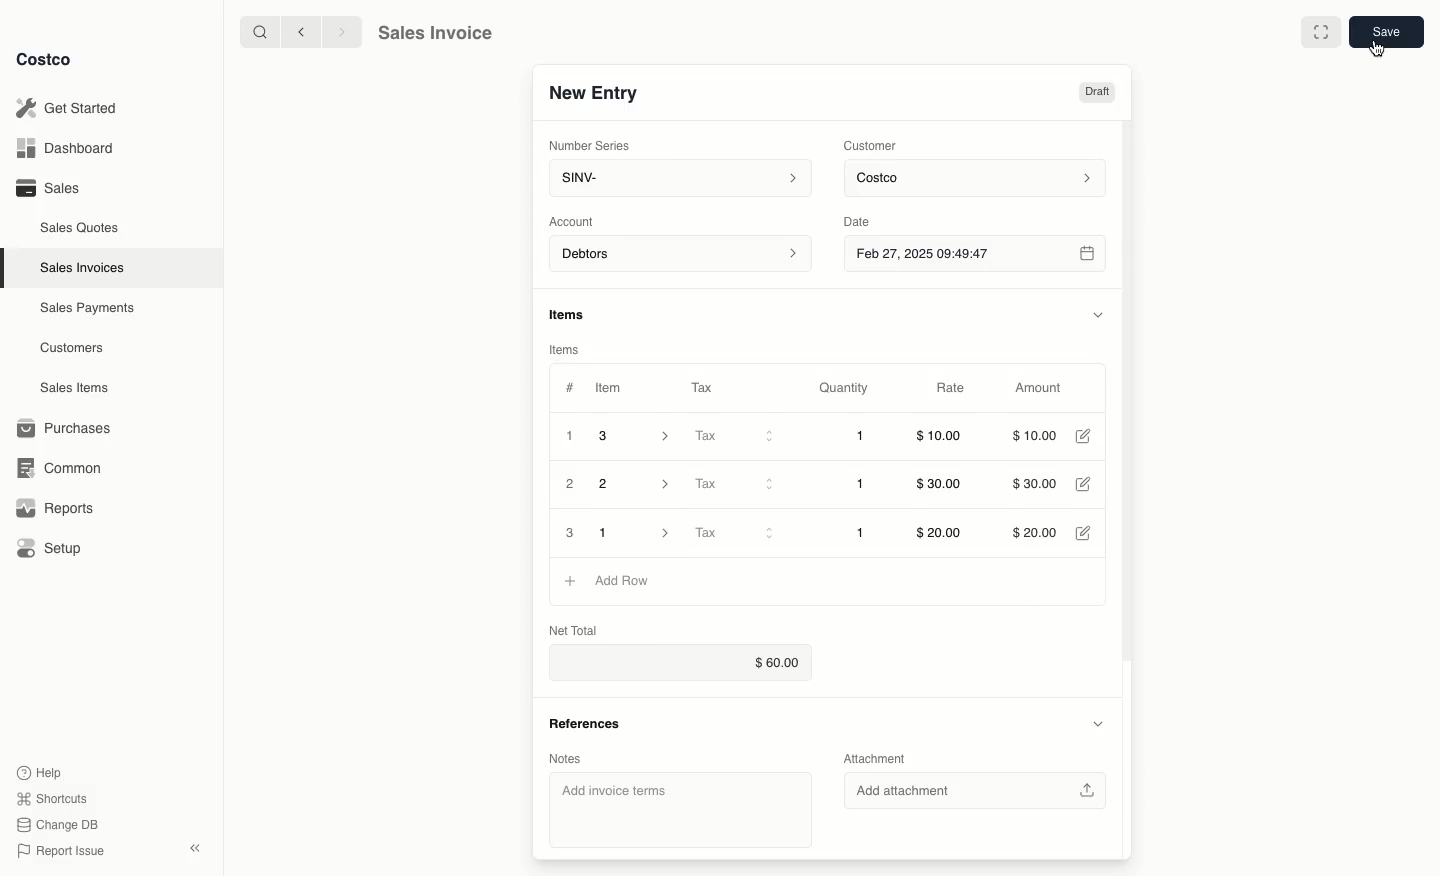 The image size is (1440, 876). Describe the element at coordinates (636, 533) in the screenshot. I see `1` at that location.